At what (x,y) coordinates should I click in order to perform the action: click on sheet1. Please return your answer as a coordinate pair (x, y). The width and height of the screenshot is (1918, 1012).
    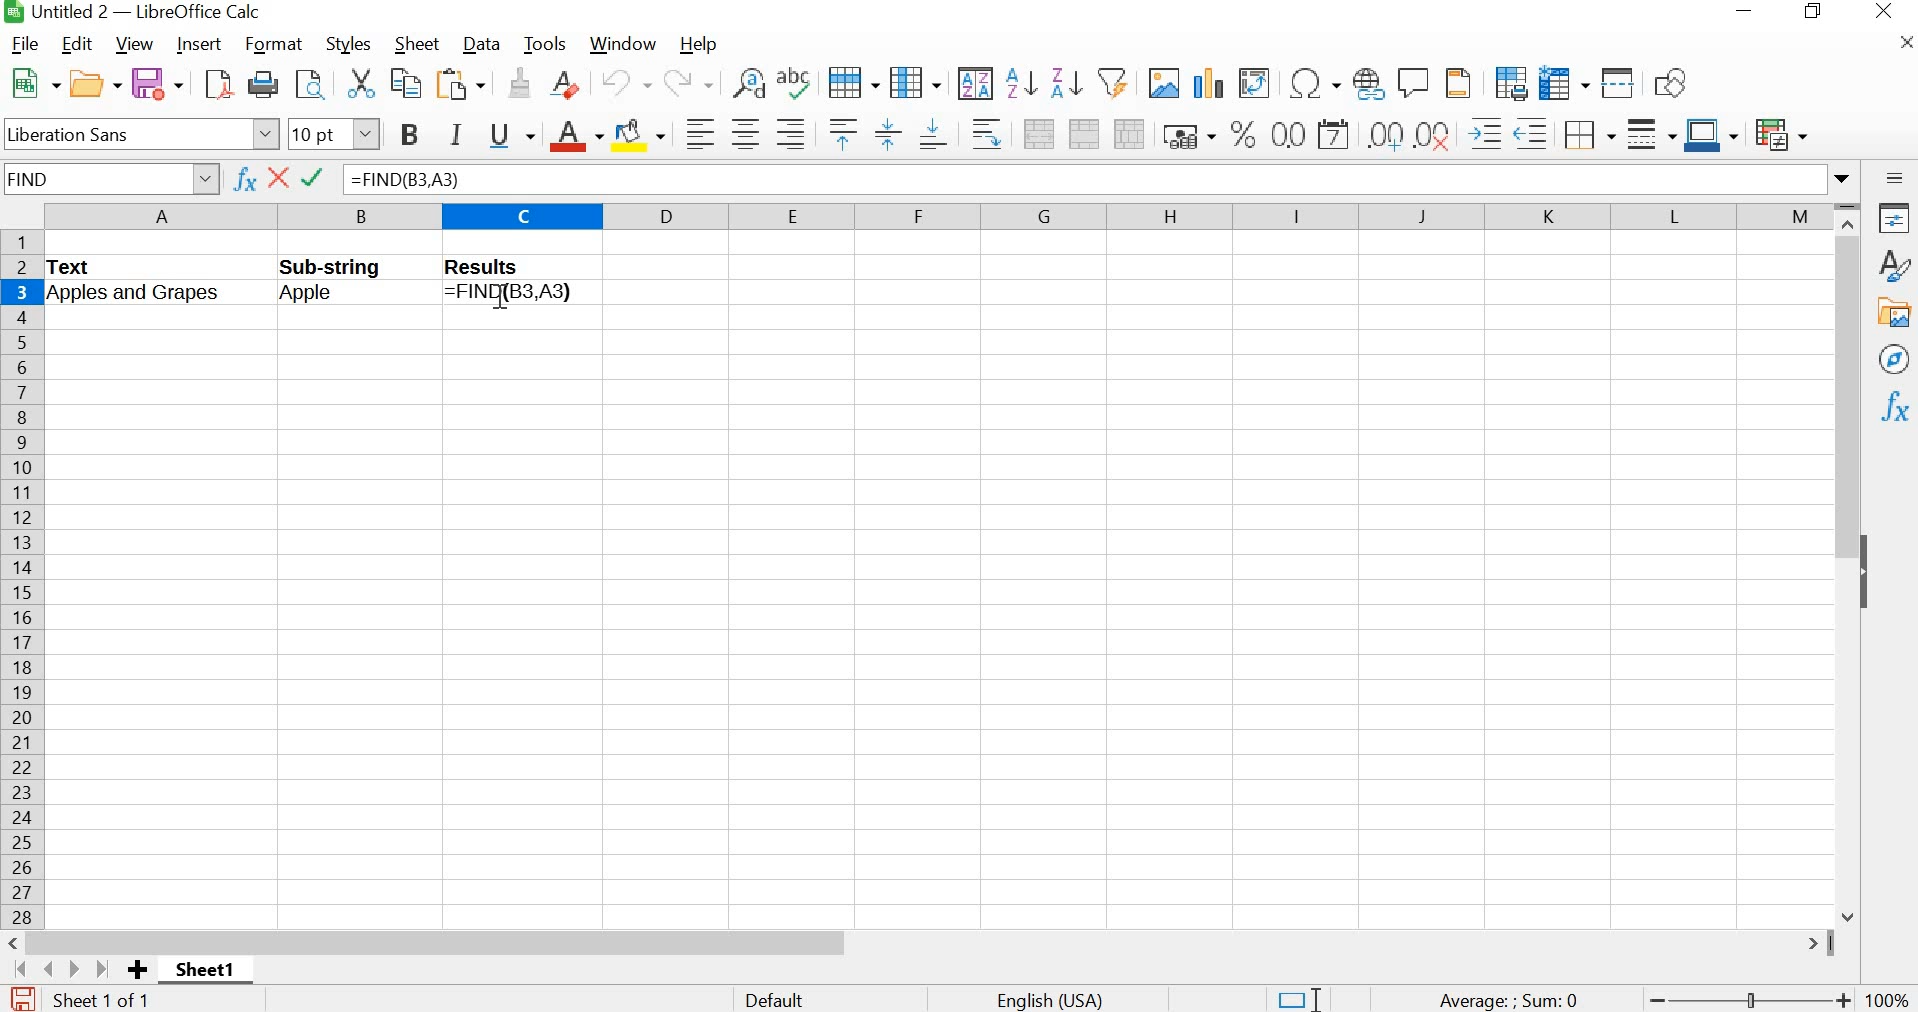
    Looking at the image, I should click on (204, 971).